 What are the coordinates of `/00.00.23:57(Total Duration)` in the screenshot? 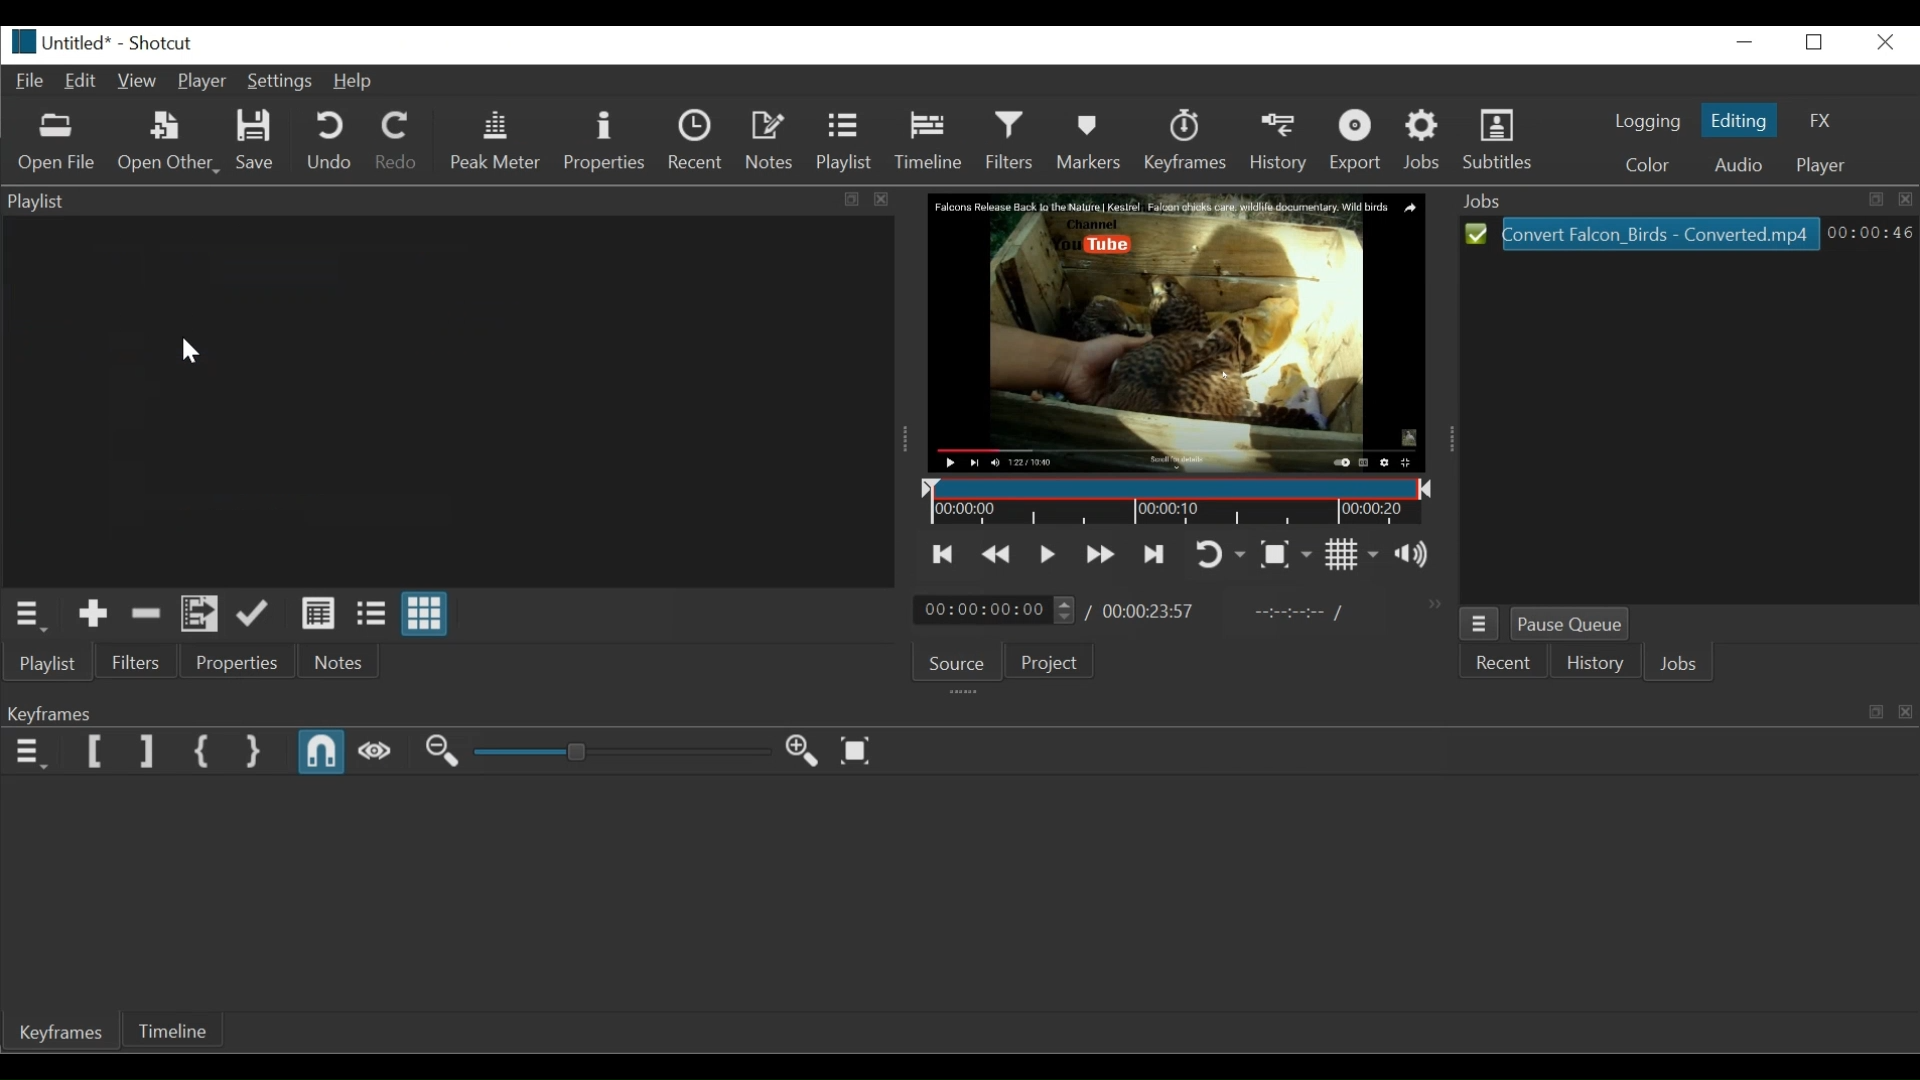 It's located at (1143, 612).